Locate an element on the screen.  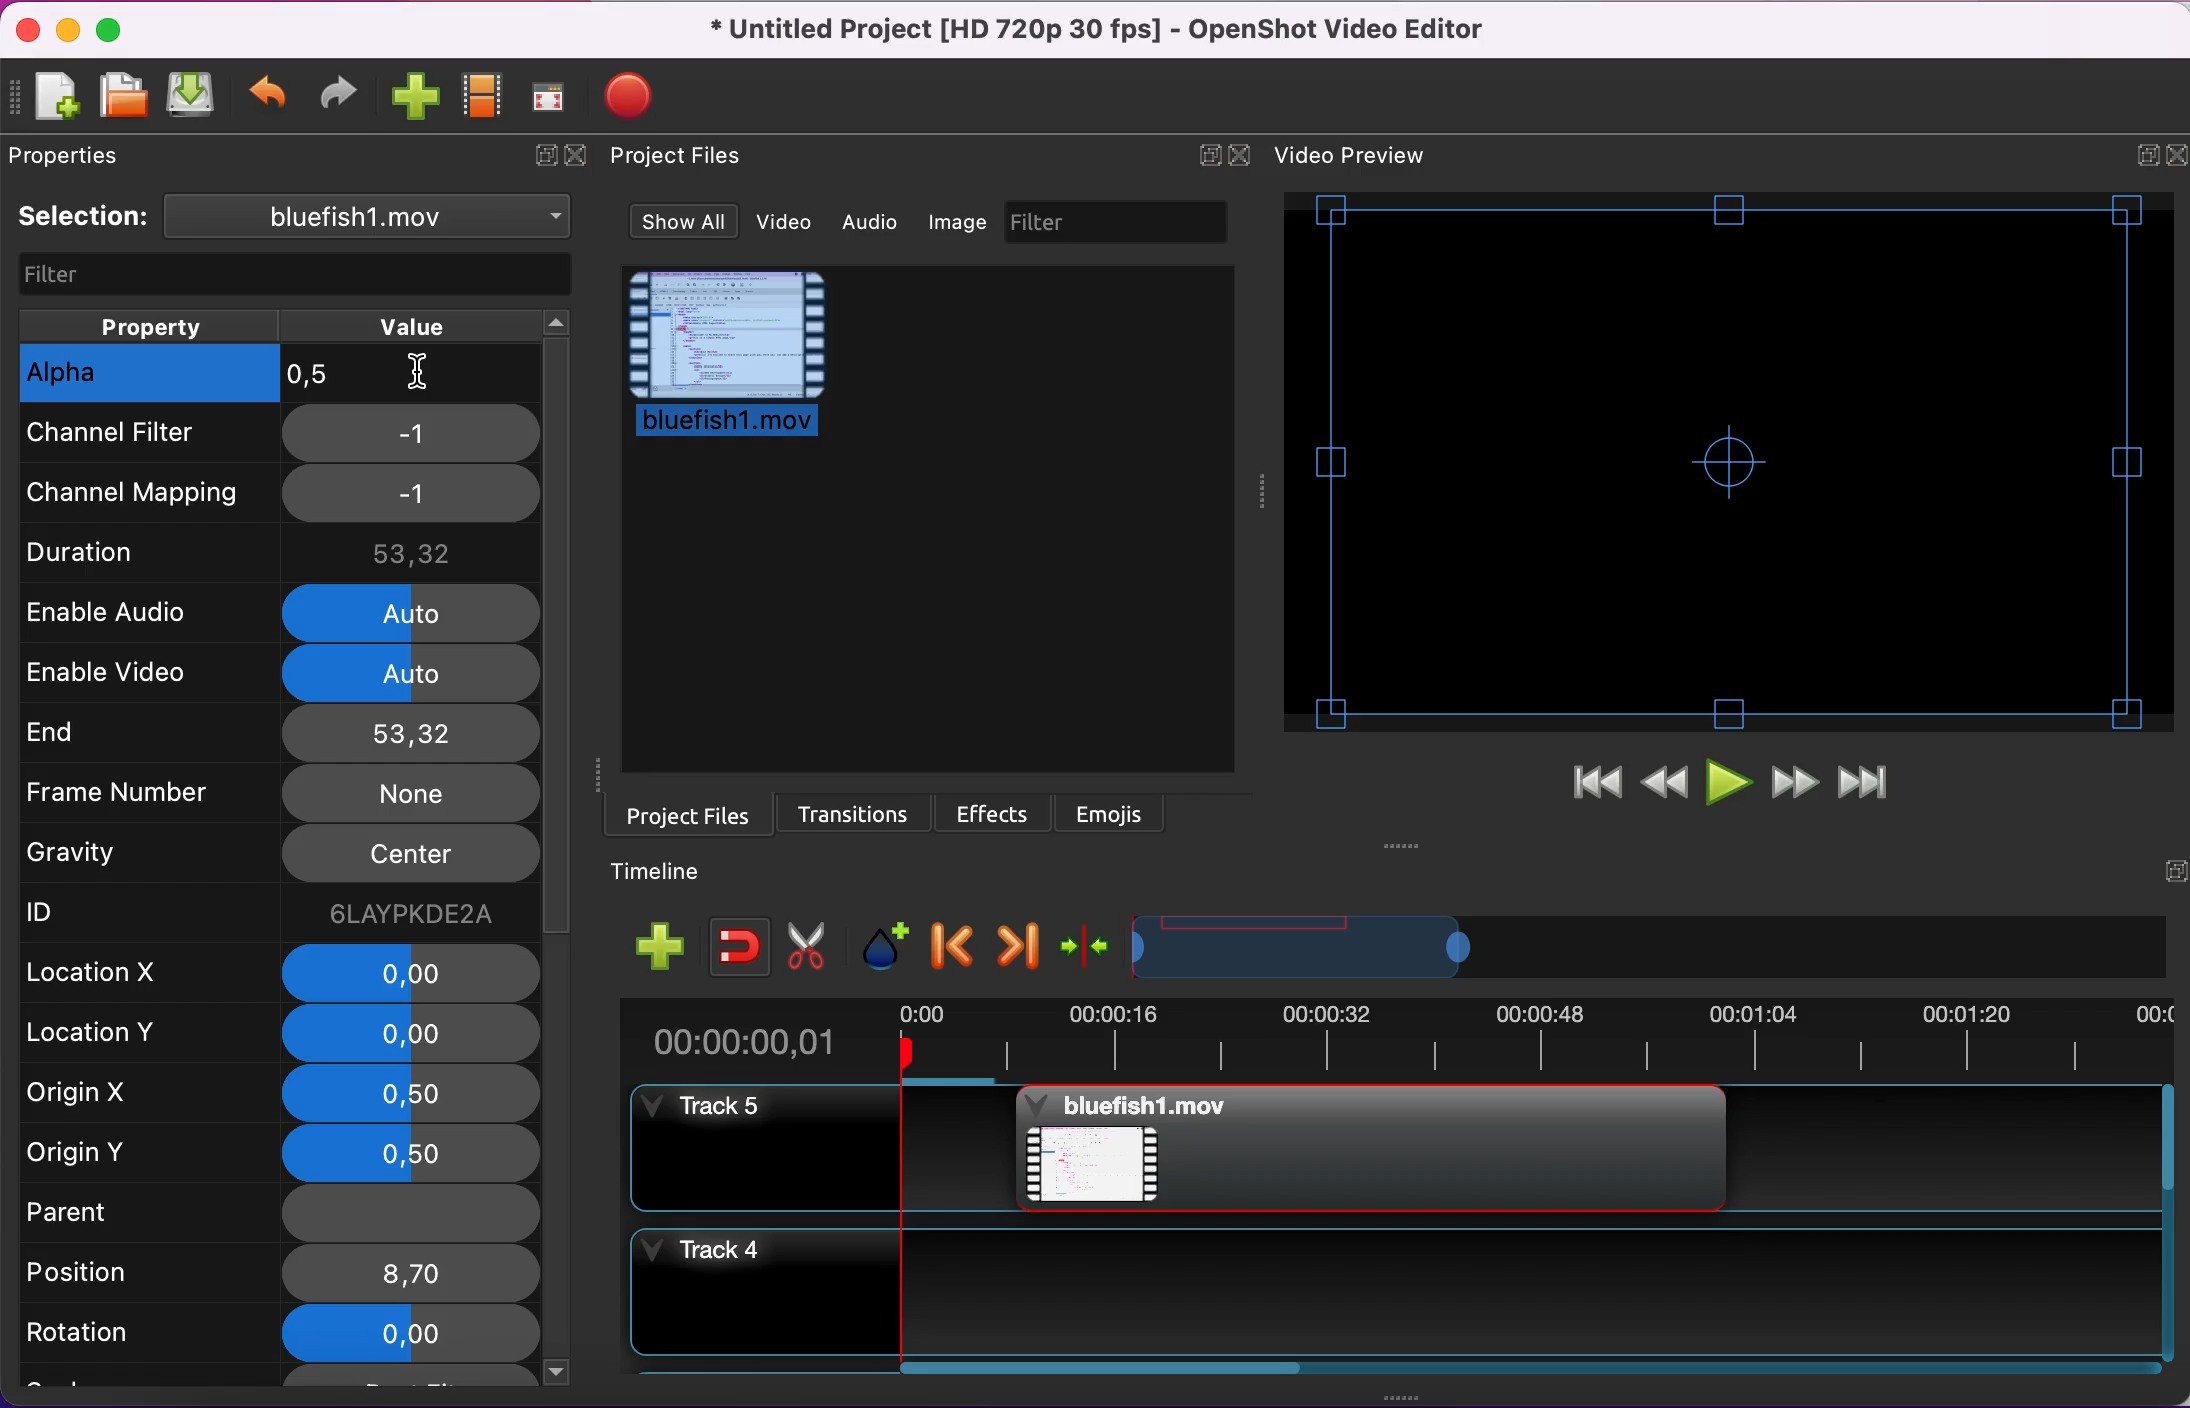
ID is located at coordinates (107, 914).